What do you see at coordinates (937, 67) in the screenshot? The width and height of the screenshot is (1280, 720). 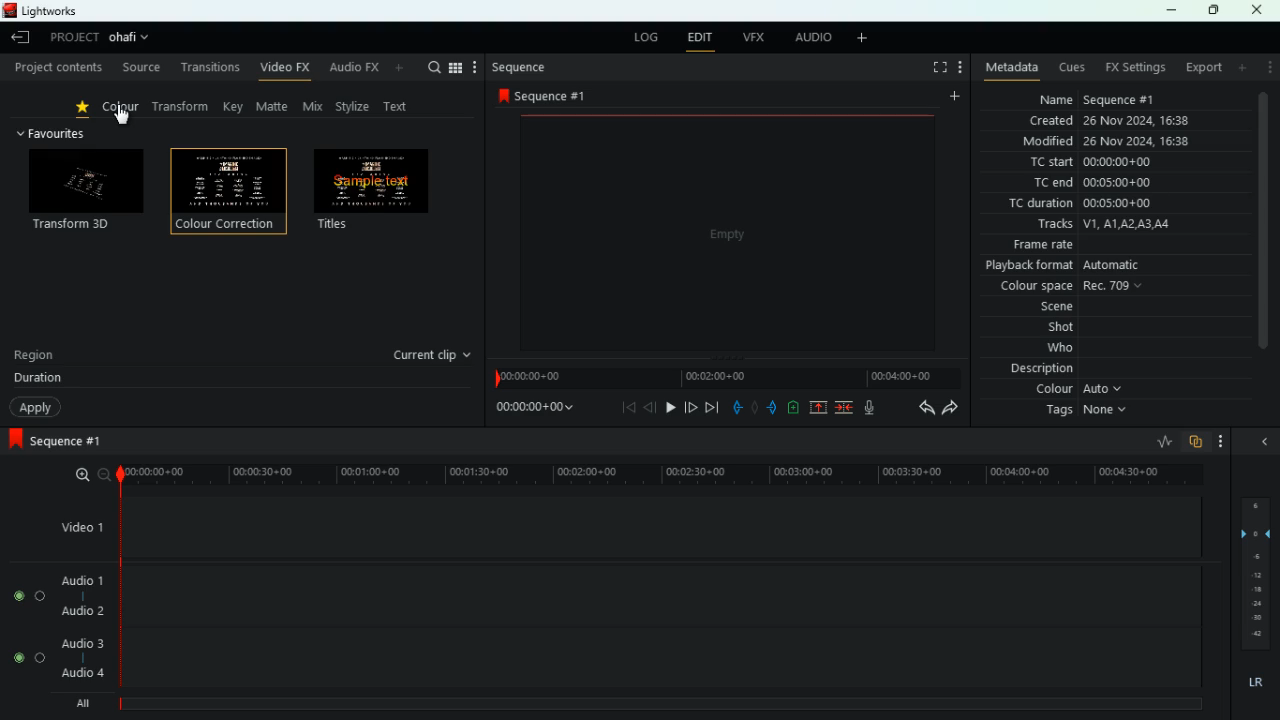 I see `full screen` at bounding box center [937, 67].